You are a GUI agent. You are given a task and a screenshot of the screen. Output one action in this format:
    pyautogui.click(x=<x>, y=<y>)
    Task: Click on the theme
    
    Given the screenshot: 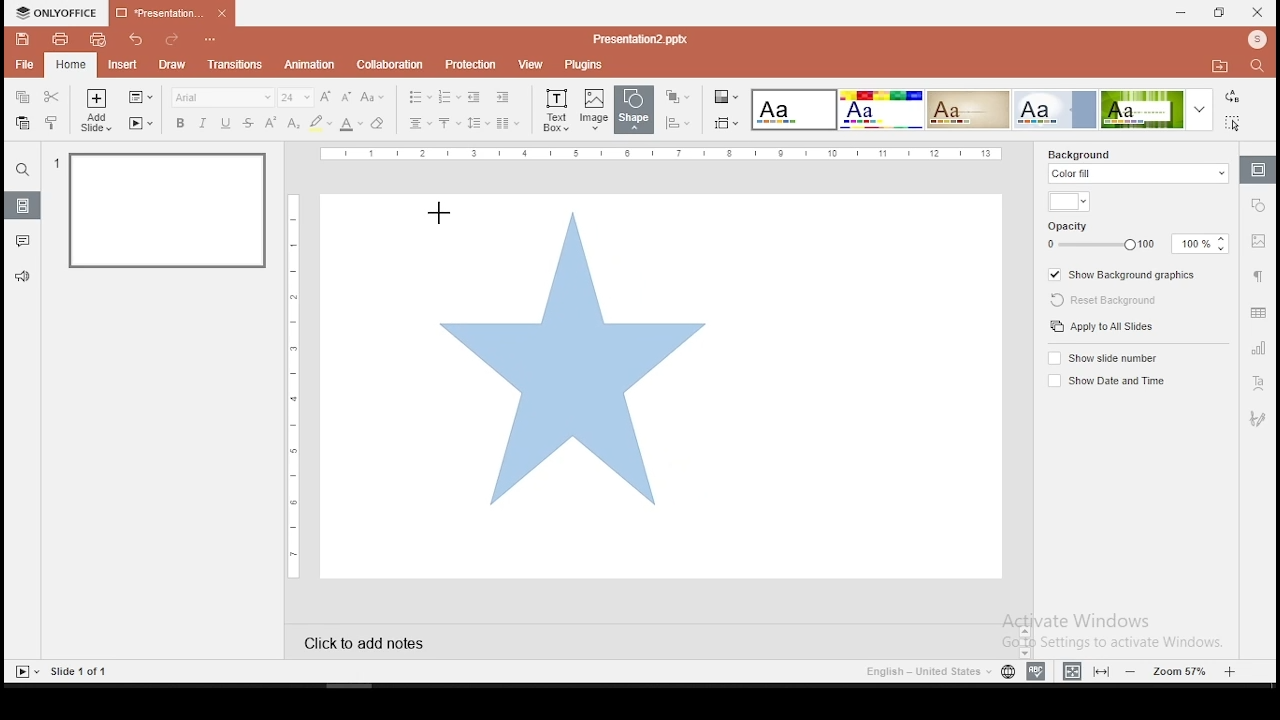 What is the action you would take?
    pyautogui.click(x=1160, y=109)
    